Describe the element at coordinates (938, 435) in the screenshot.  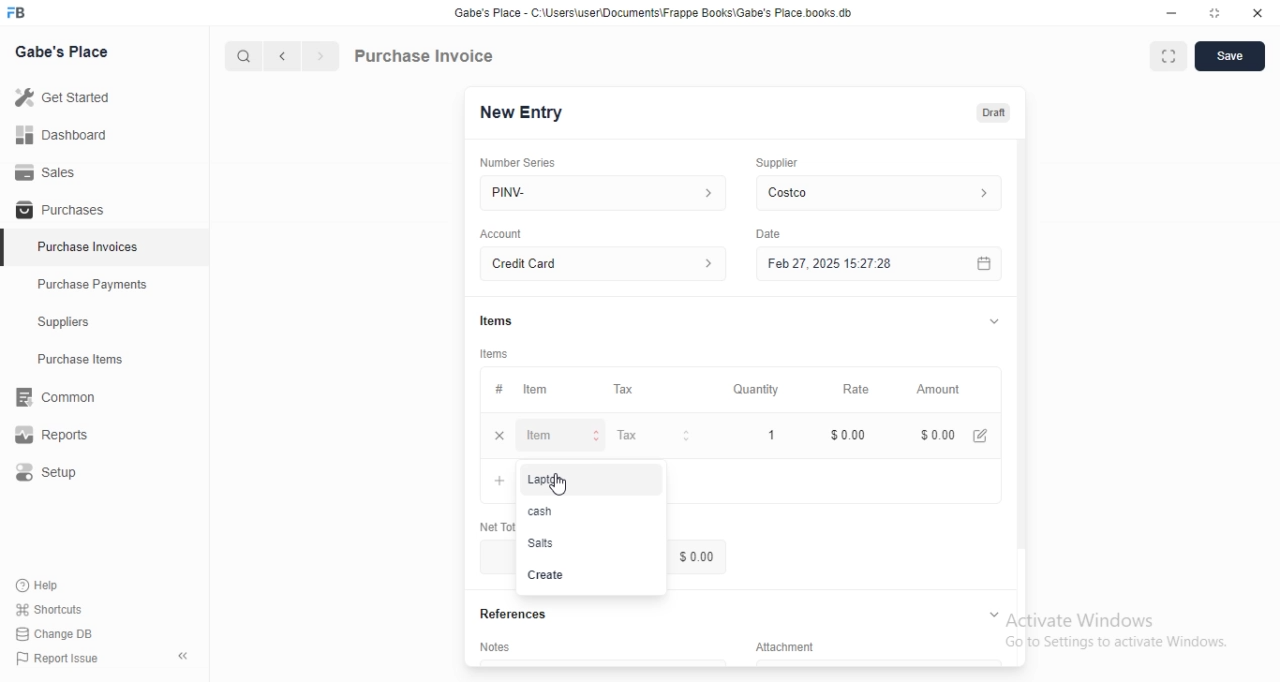
I see `$0.00` at that location.